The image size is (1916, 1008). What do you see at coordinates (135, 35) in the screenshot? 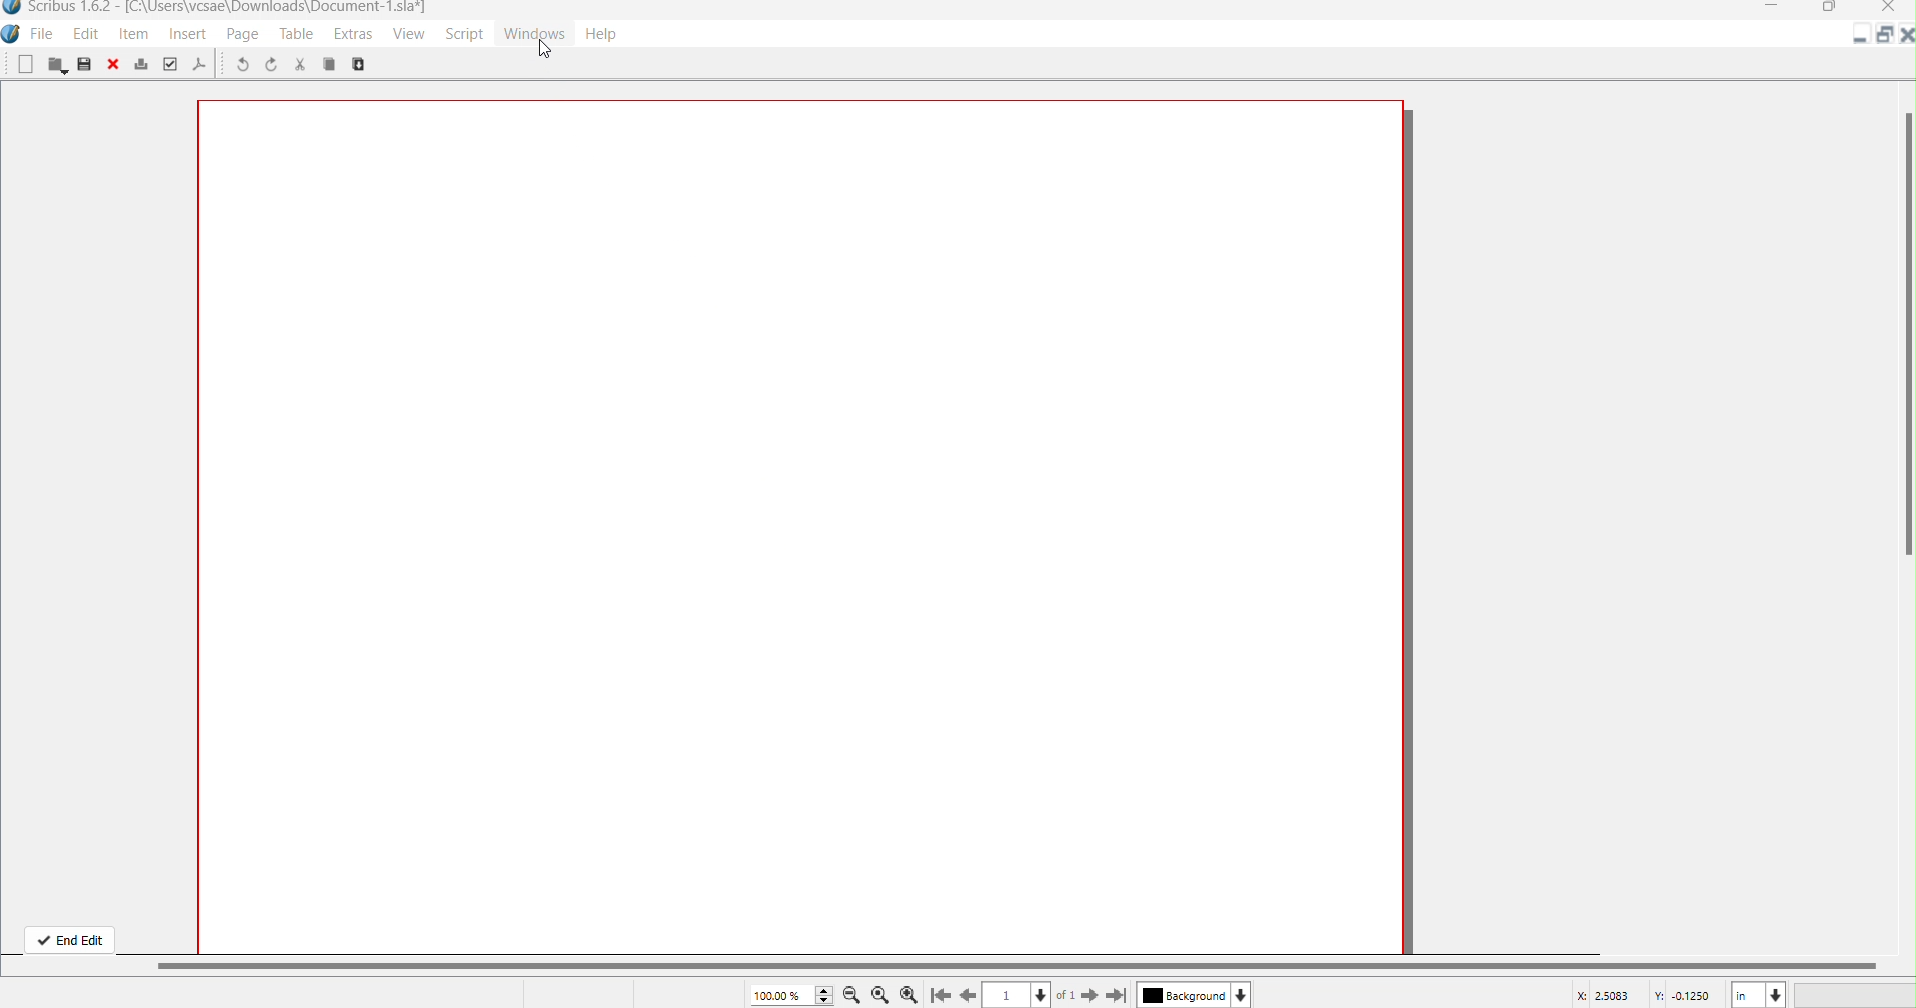
I see `` at bounding box center [135, 35].